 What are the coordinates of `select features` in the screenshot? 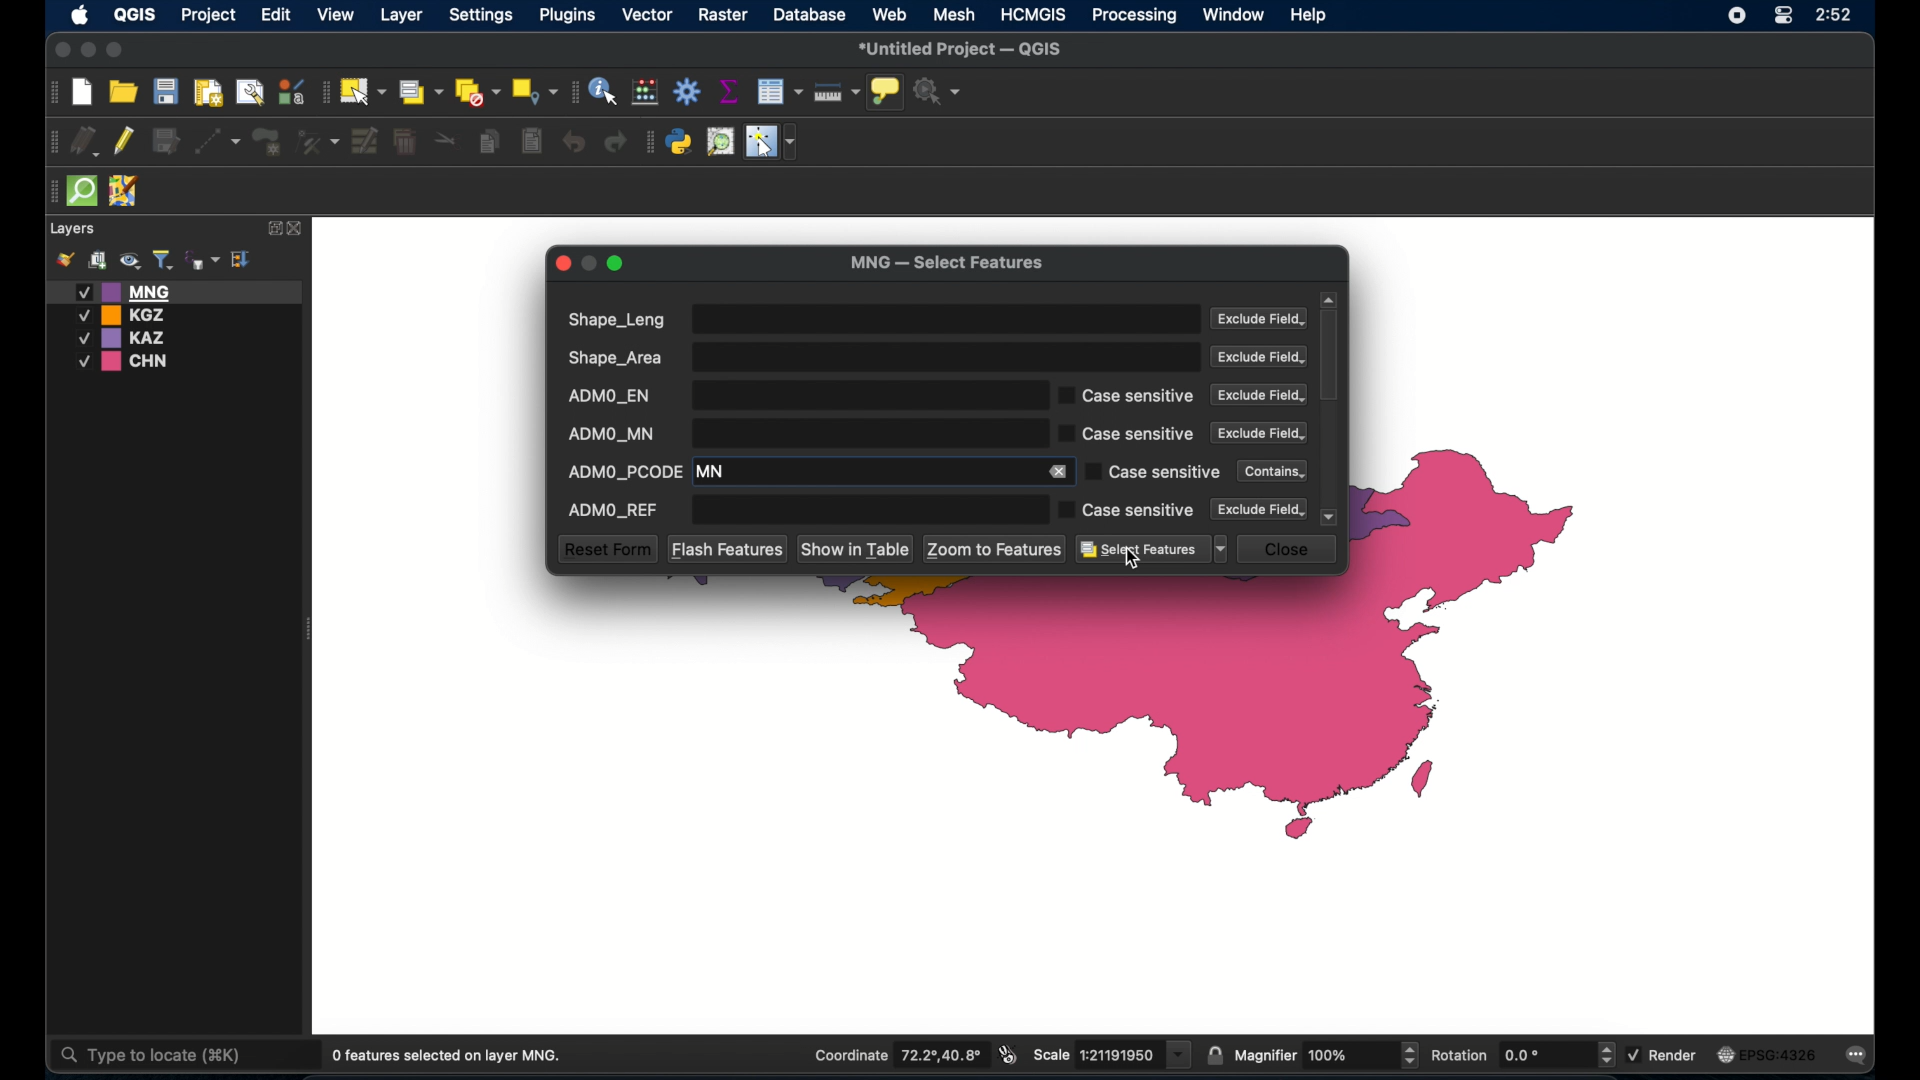 It's located at (1152, 550).